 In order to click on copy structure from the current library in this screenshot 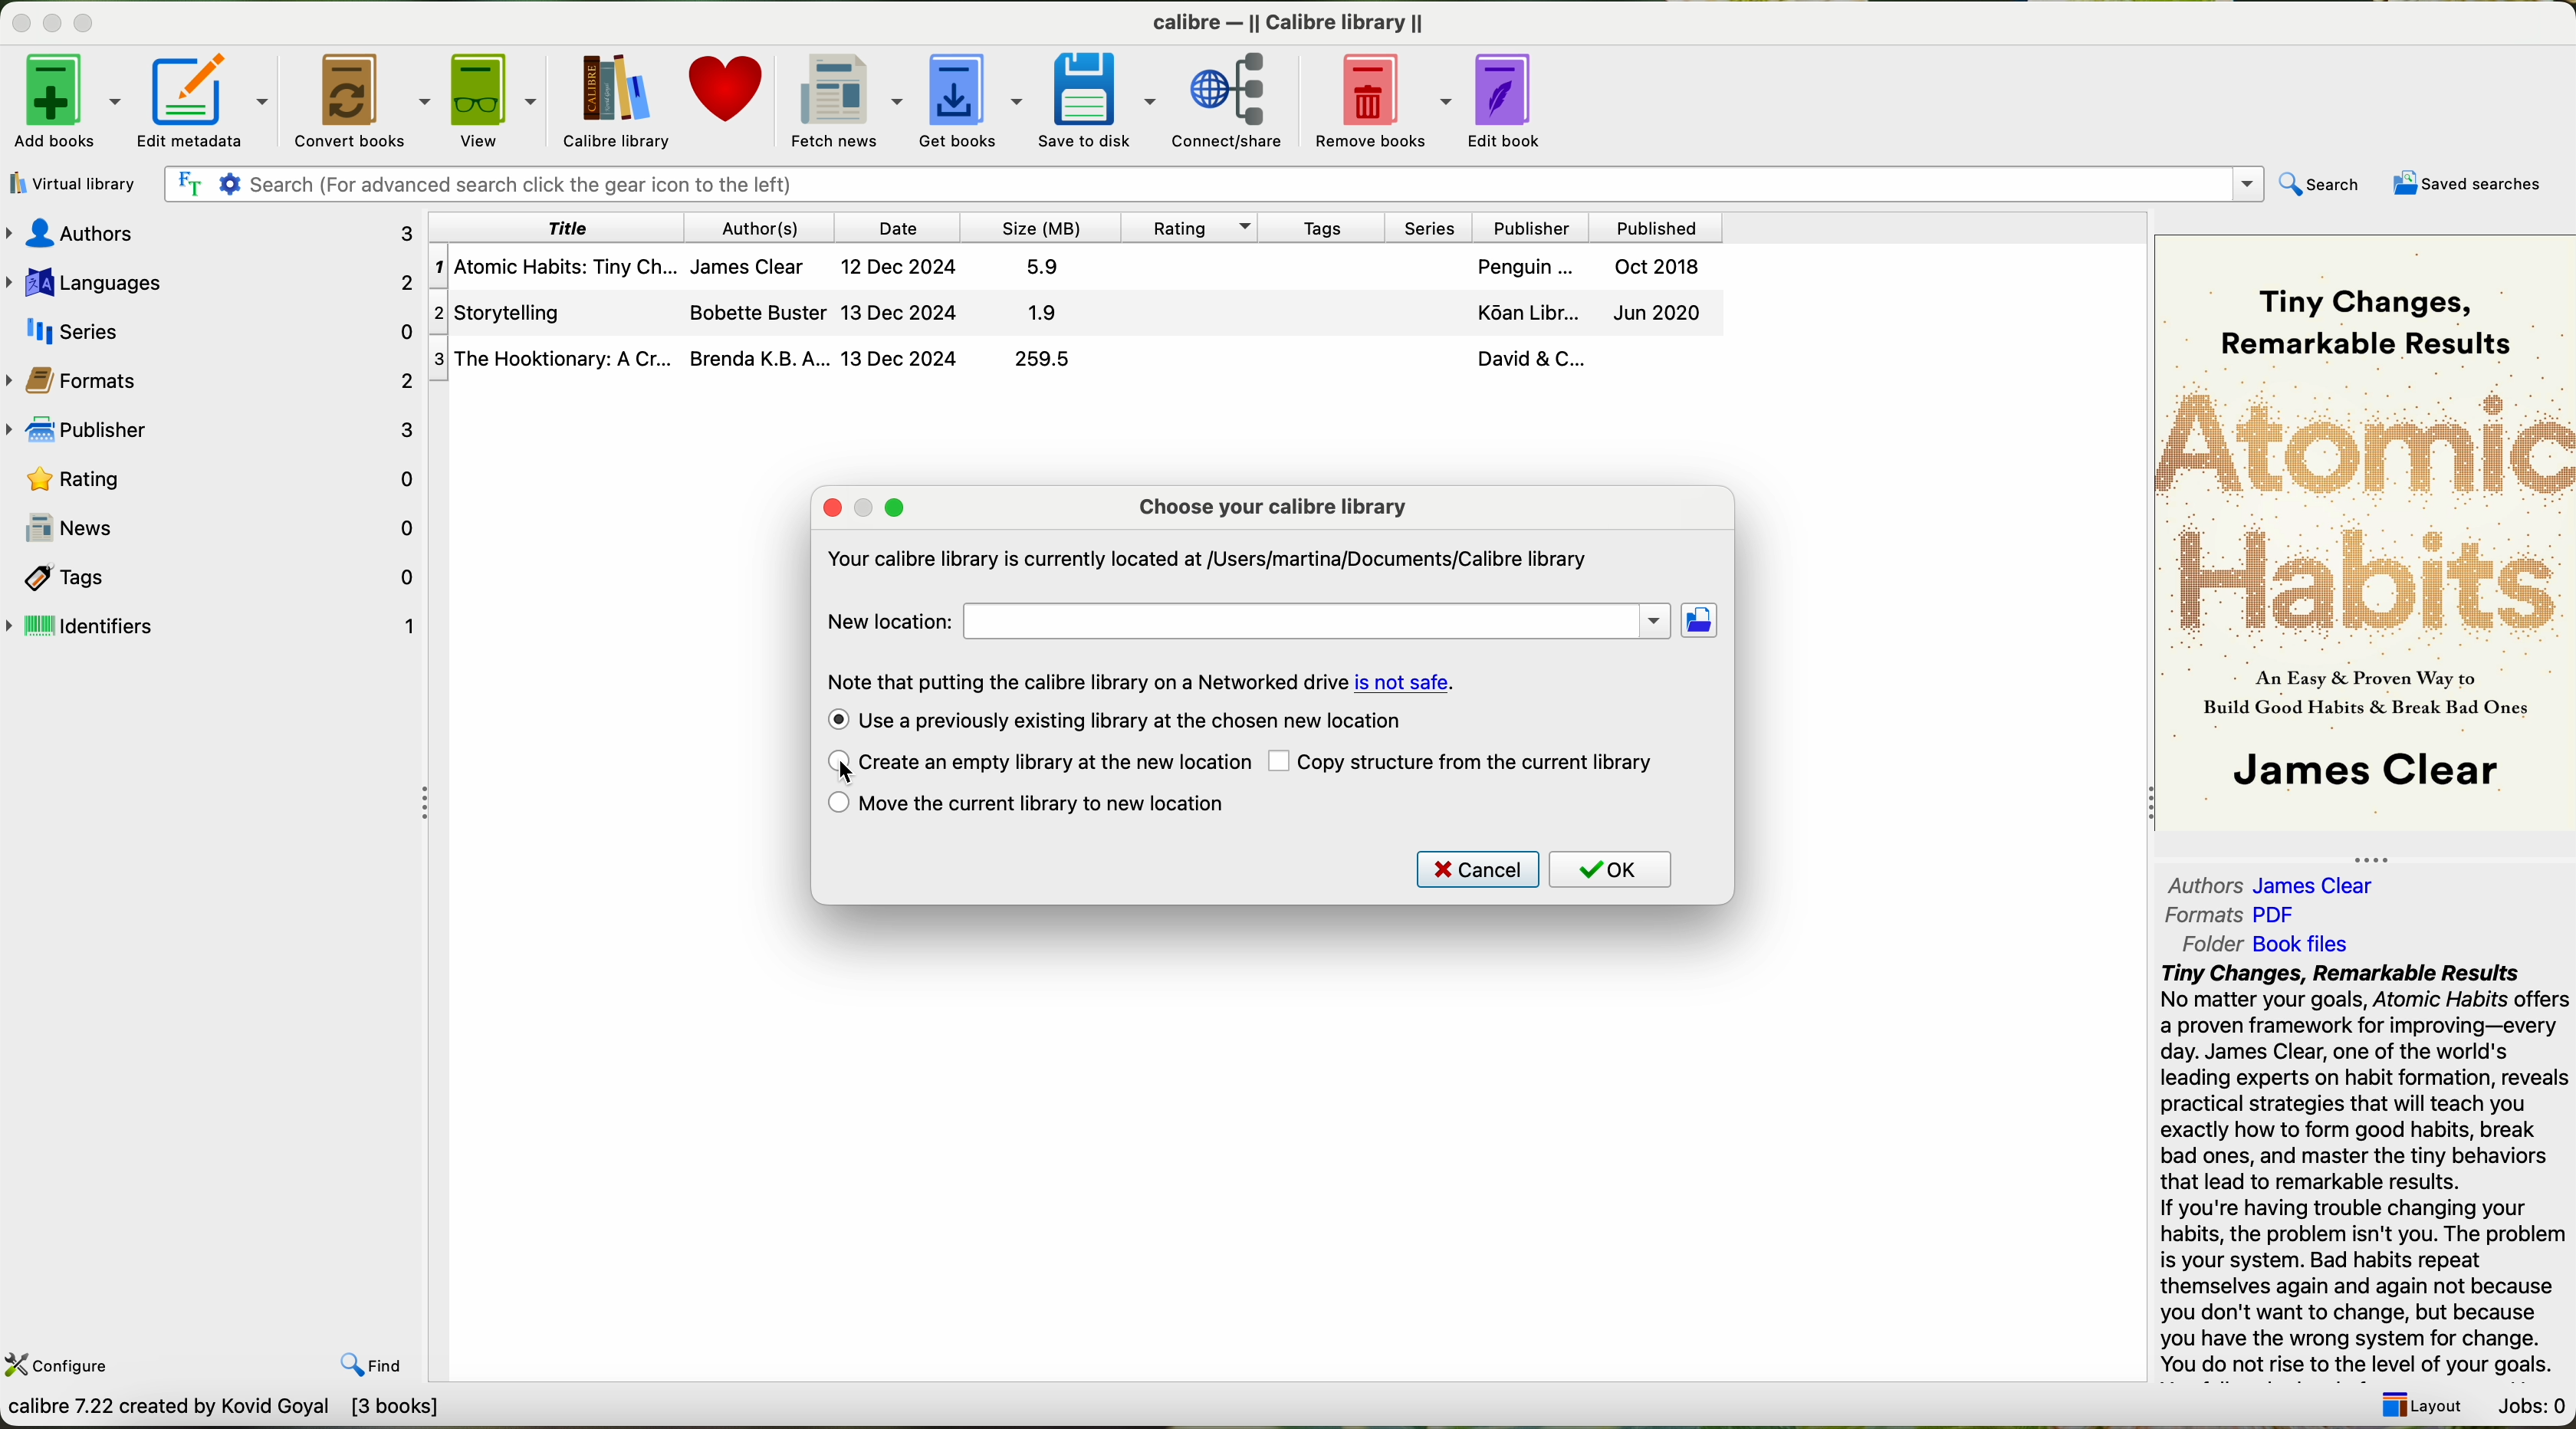, I will do `click(1465, 761)`.